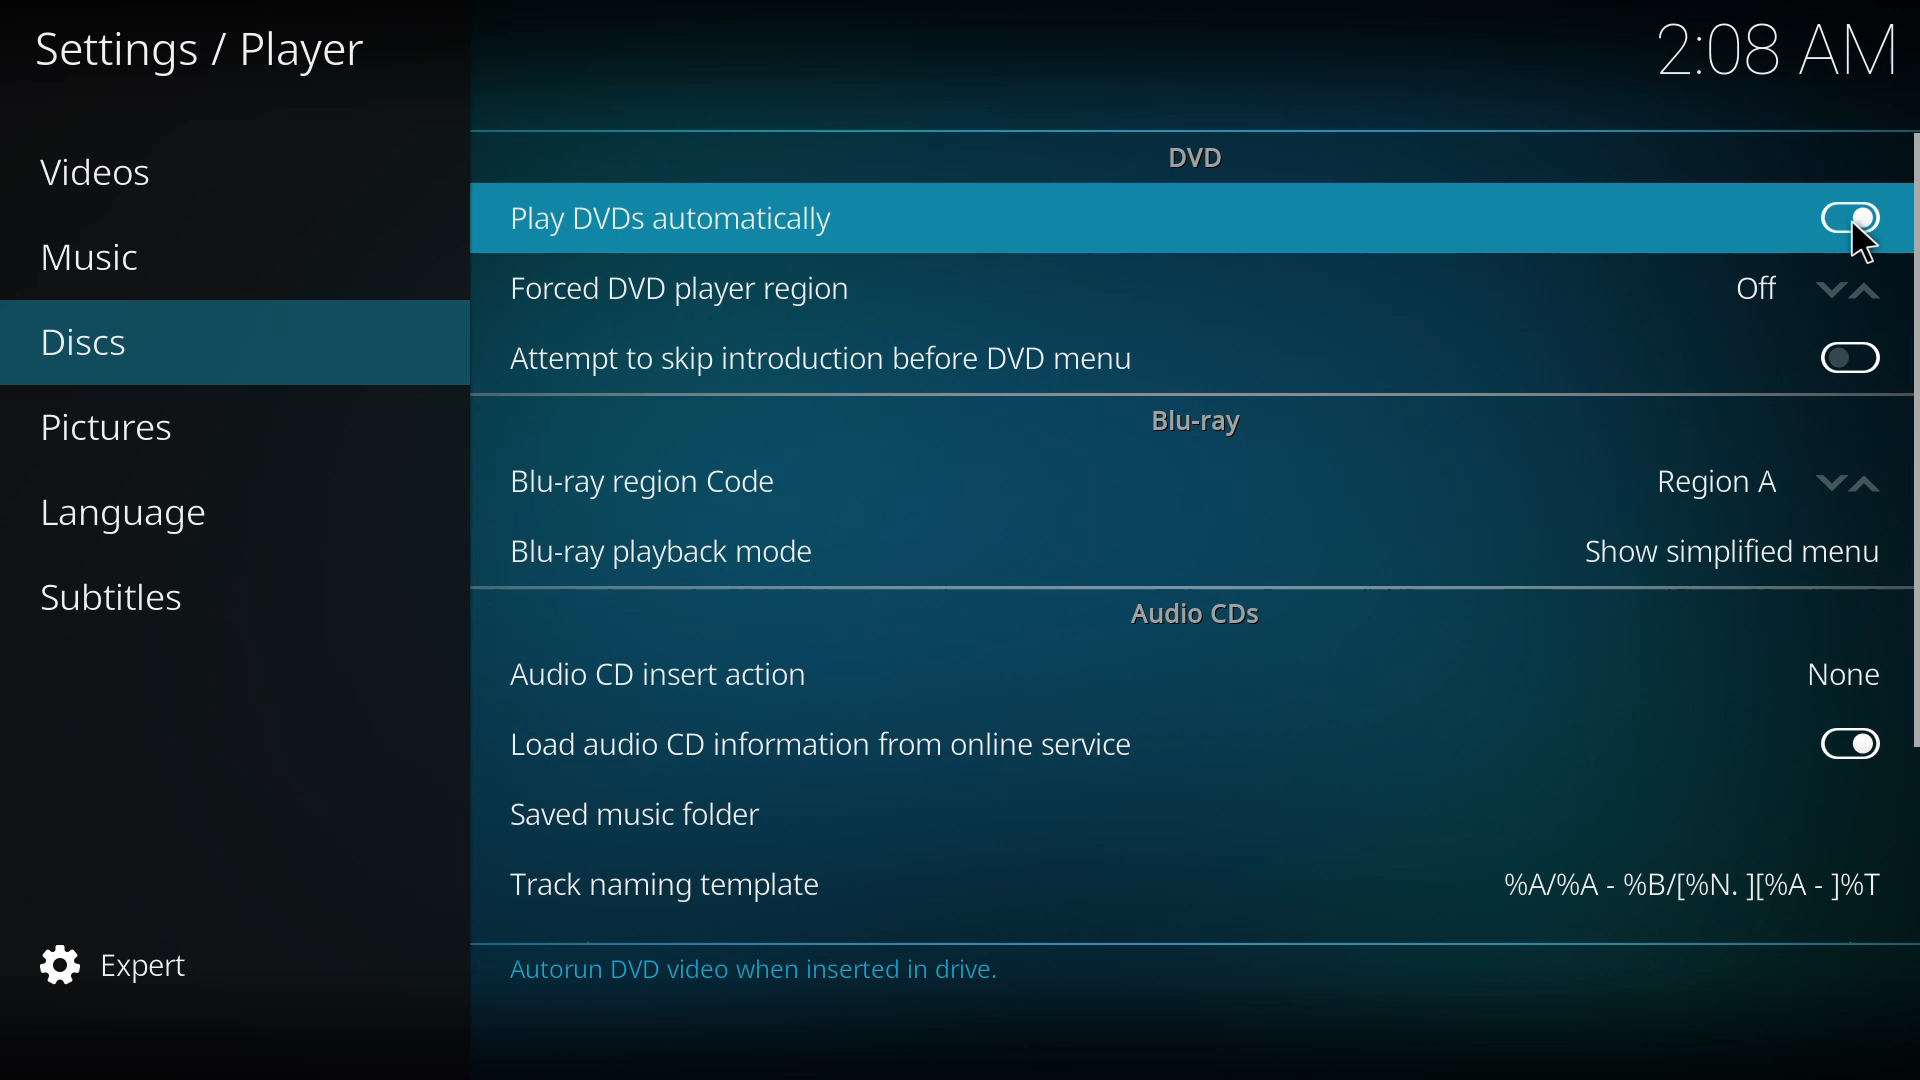 This screenshot has width=1920, height=1080. Describe the element at coordinates (98, 171) in the screenshot. I see `videos` at that location.